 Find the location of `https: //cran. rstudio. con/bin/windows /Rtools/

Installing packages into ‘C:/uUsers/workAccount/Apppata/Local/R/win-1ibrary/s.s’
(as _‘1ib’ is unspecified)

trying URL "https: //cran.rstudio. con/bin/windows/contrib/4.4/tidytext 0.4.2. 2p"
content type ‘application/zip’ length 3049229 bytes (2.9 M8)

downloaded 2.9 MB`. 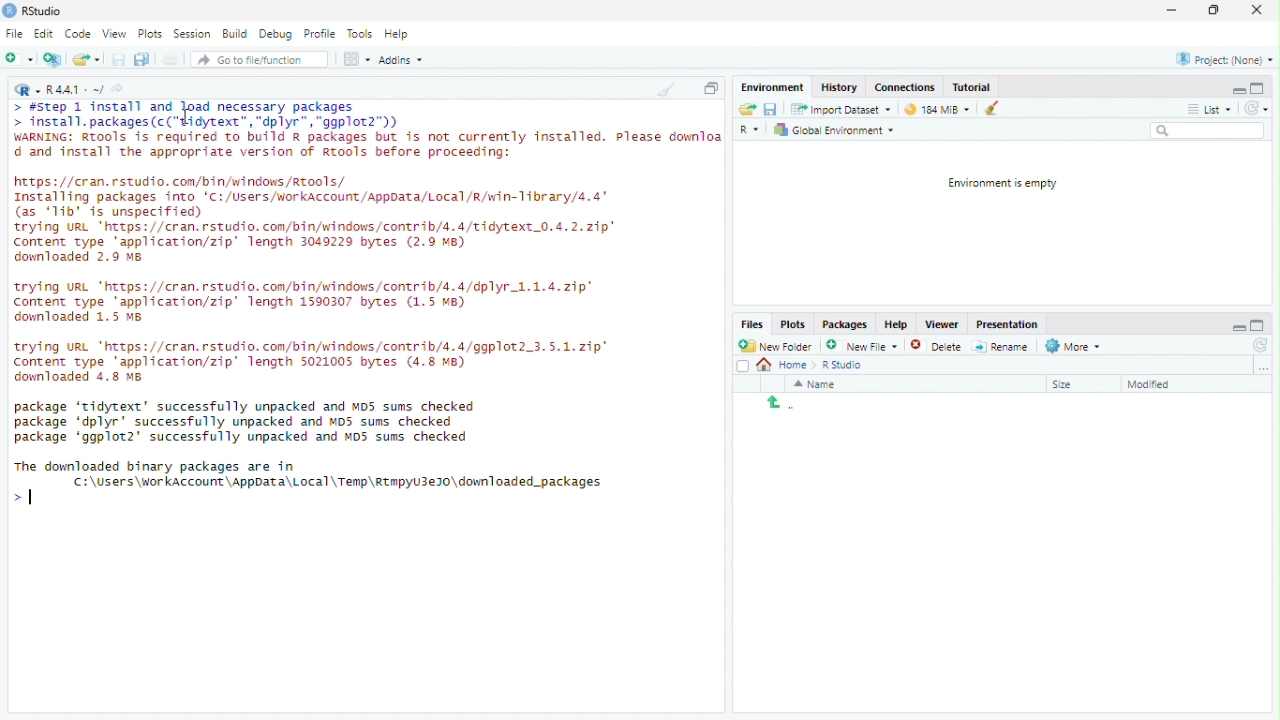

https: //cran. rstudio. con/bin/windows /Rtools/

Installing packages into ‘C:/uUsers/workAccount/Apppata/Local/R/win-1ibrary/s.s’
(as _‘1ib’ is unspecified)

trying URL "https: //cran.rstudio. con/bin/windows/contrib/4.4/tidytext 0.4.2. 2p"
content type ‘application/zip’ length 3049229 bytes (2.9 M8)

downloaded 2.9 MB is located at coordinates (320, 222).